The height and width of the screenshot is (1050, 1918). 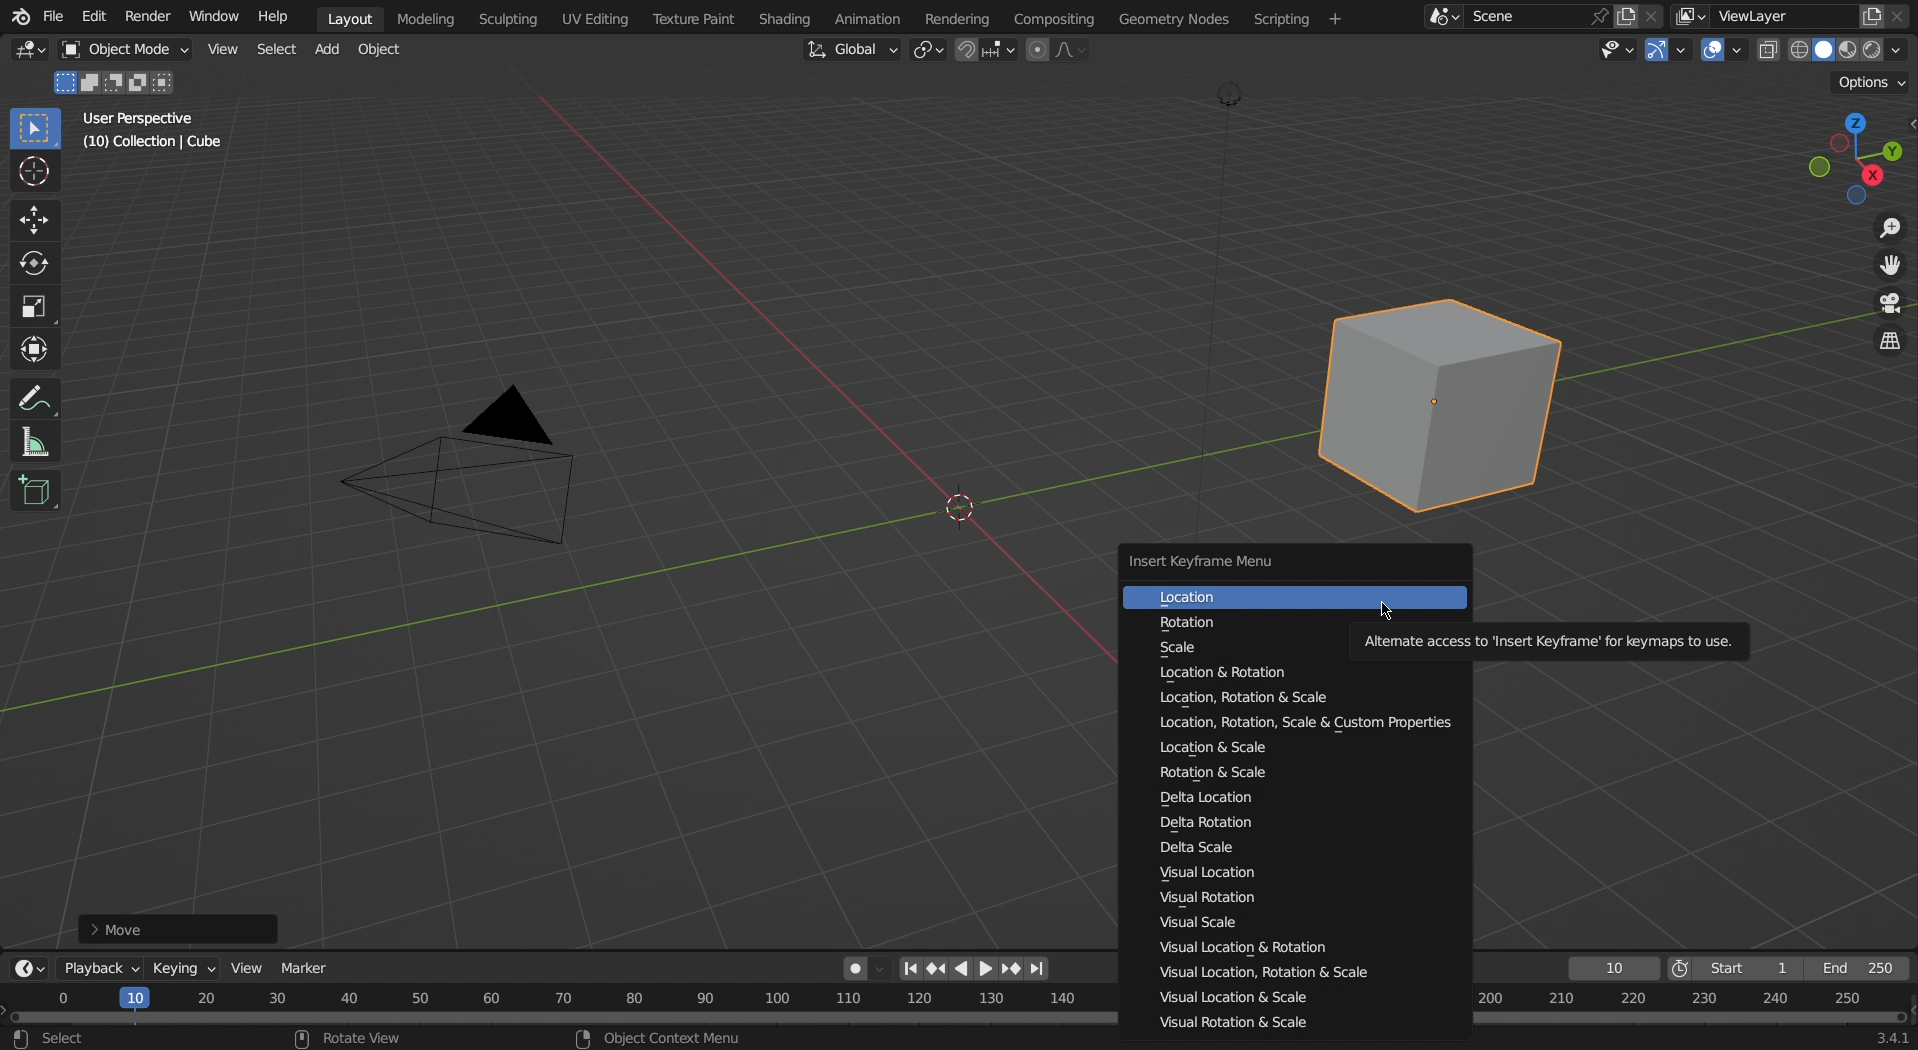 What do you see at coordinates (697, 16) in the screenshot?
I see `Texture Paint` at bounding box center [697, 16].